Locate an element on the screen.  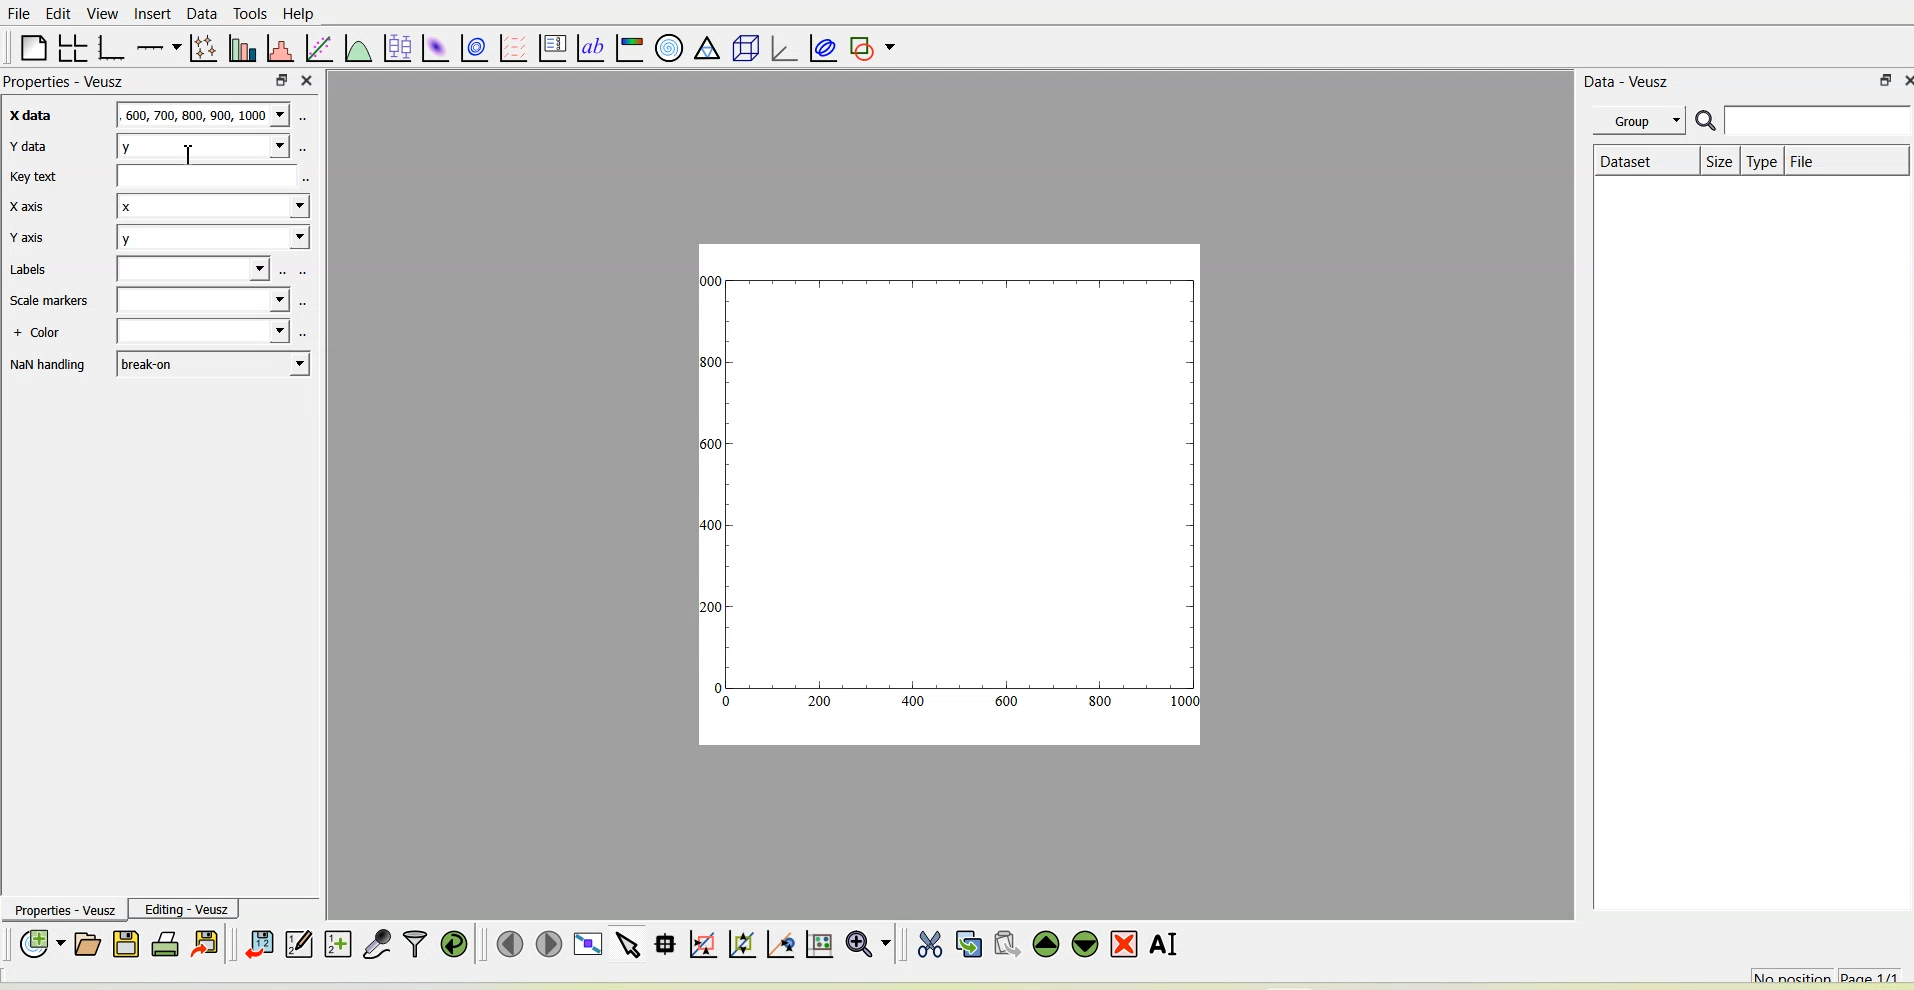
1000 is located at coordinates (711, 280).